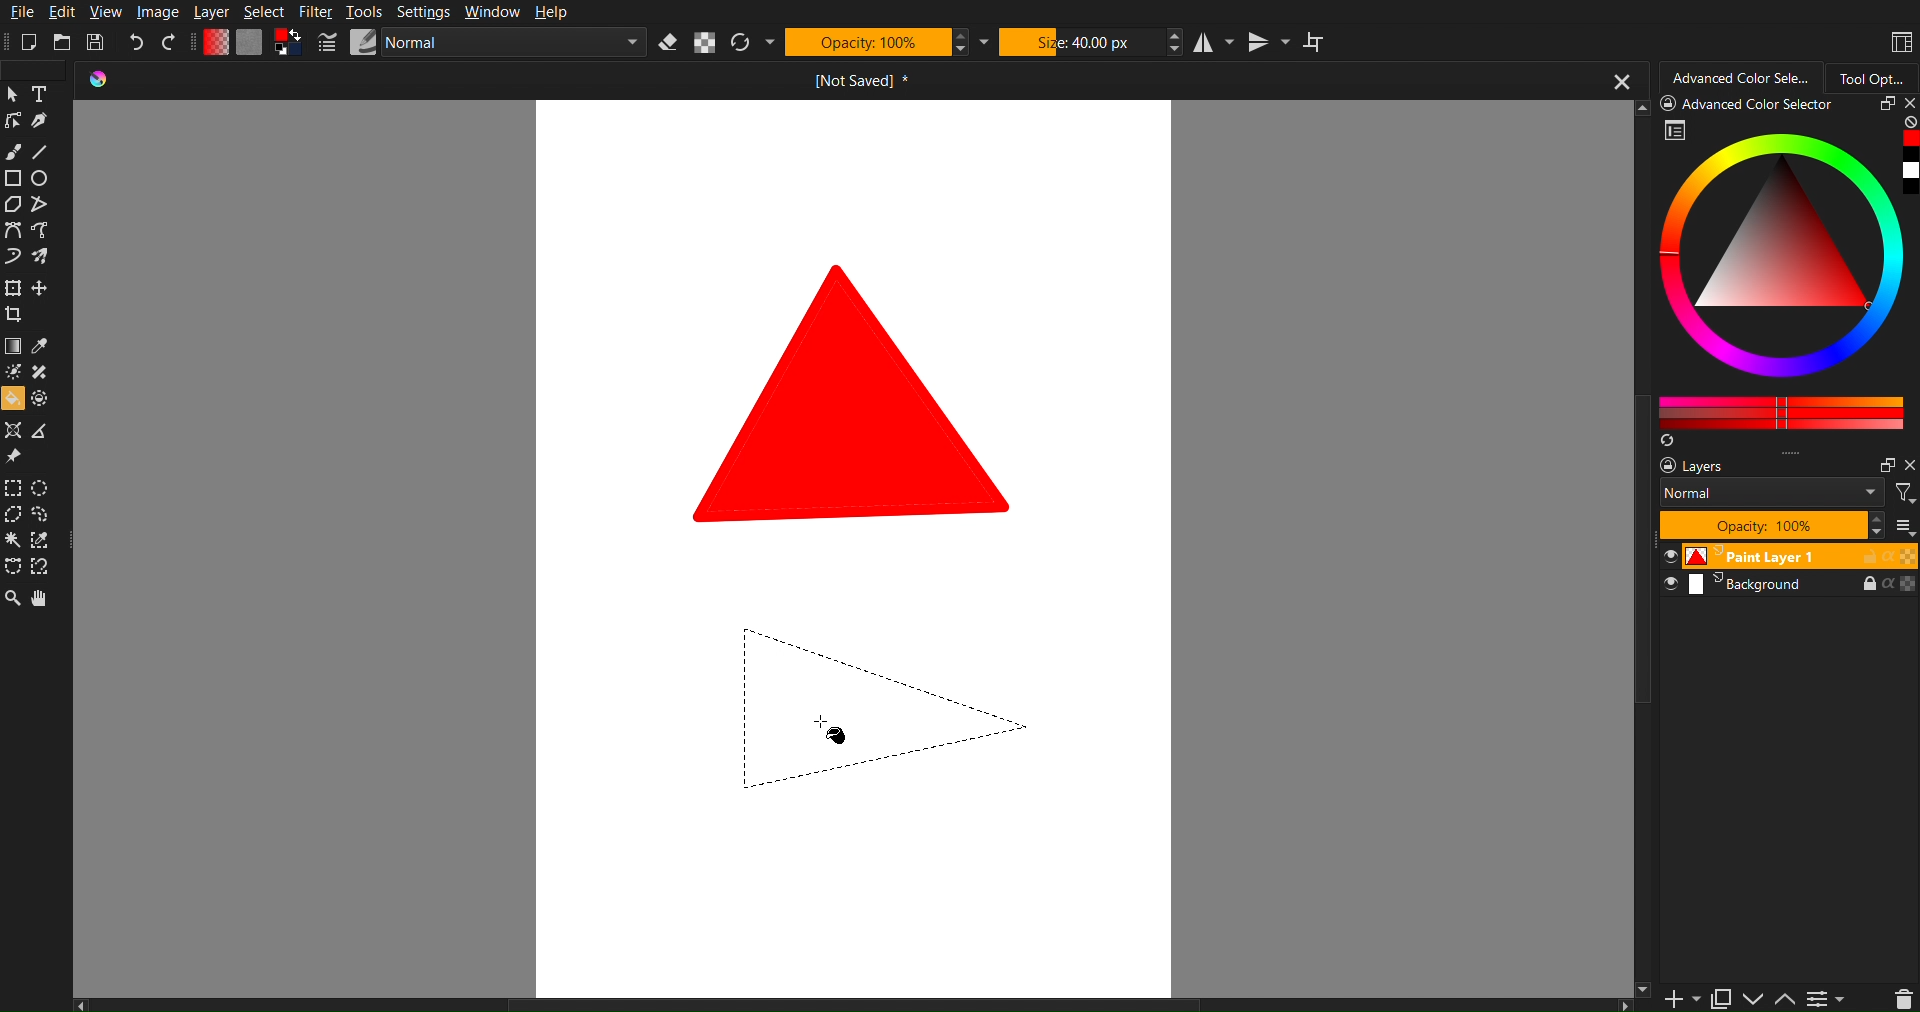  I want to click on Line 1, so click(736, 656).